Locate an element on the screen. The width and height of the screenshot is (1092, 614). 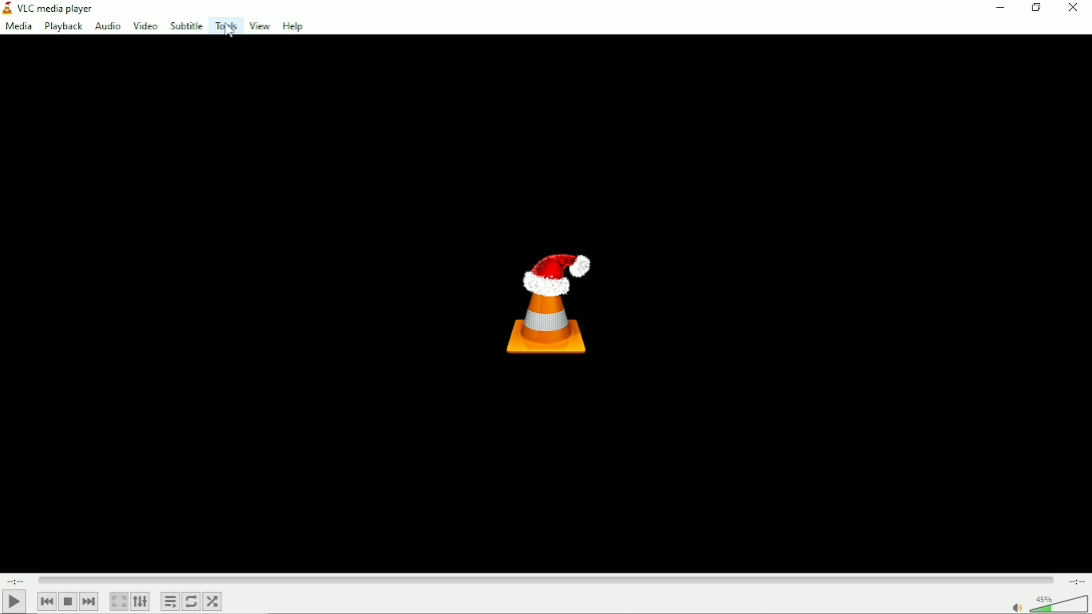
Stop playlist is located at coordinates (68, 601).